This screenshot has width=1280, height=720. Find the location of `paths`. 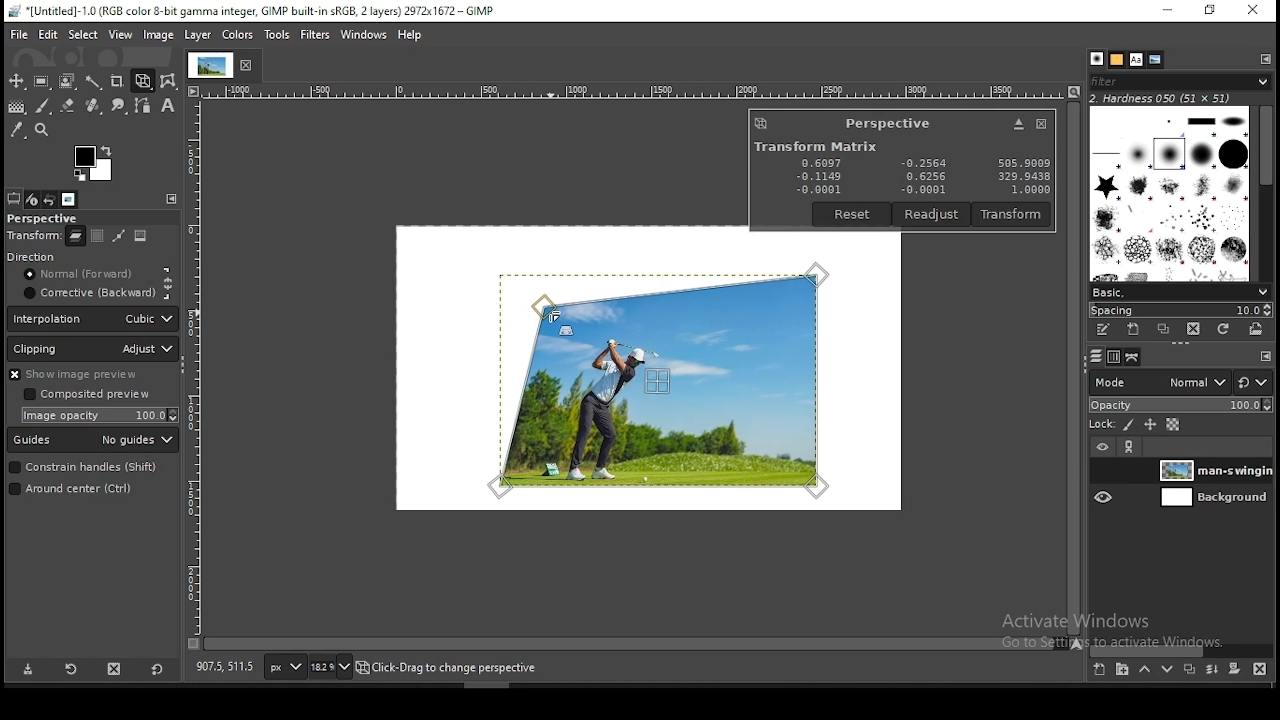

paths is located at coordinates (1133, 358).